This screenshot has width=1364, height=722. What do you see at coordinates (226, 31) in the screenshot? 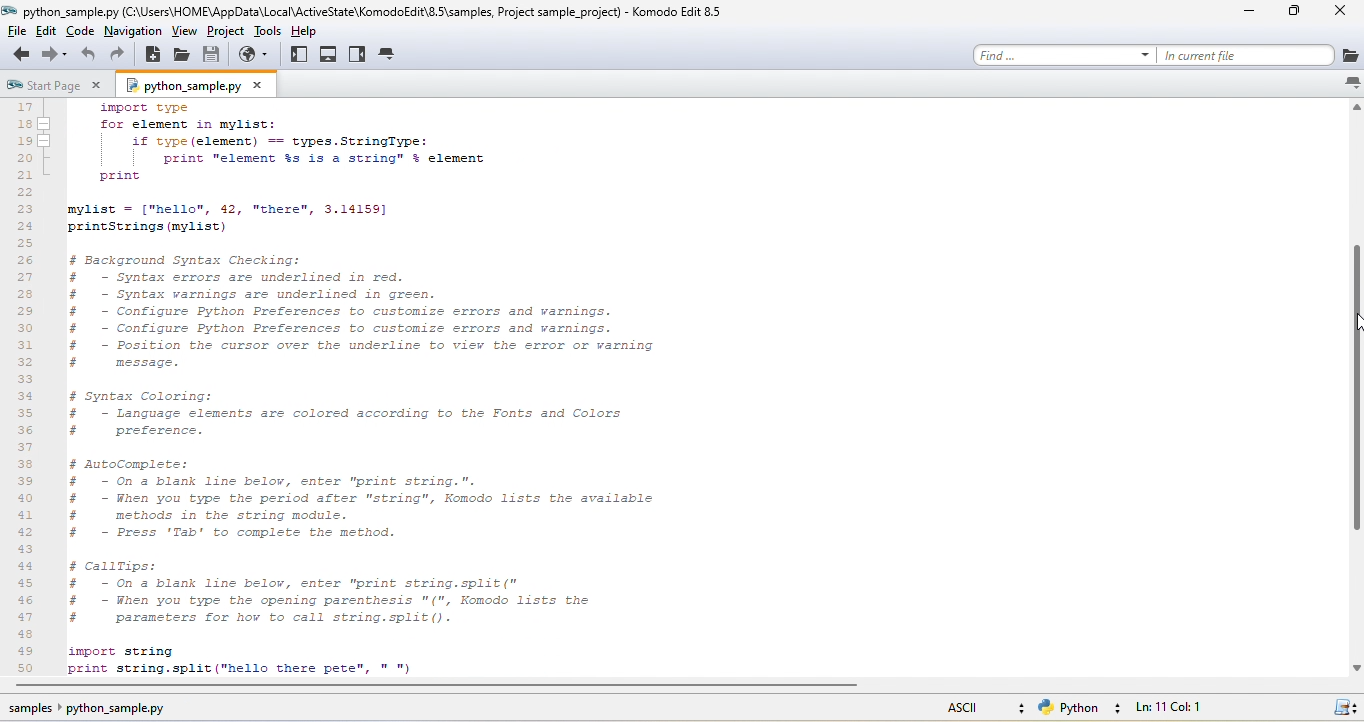
I see `project` at bounding box center [226, 31].